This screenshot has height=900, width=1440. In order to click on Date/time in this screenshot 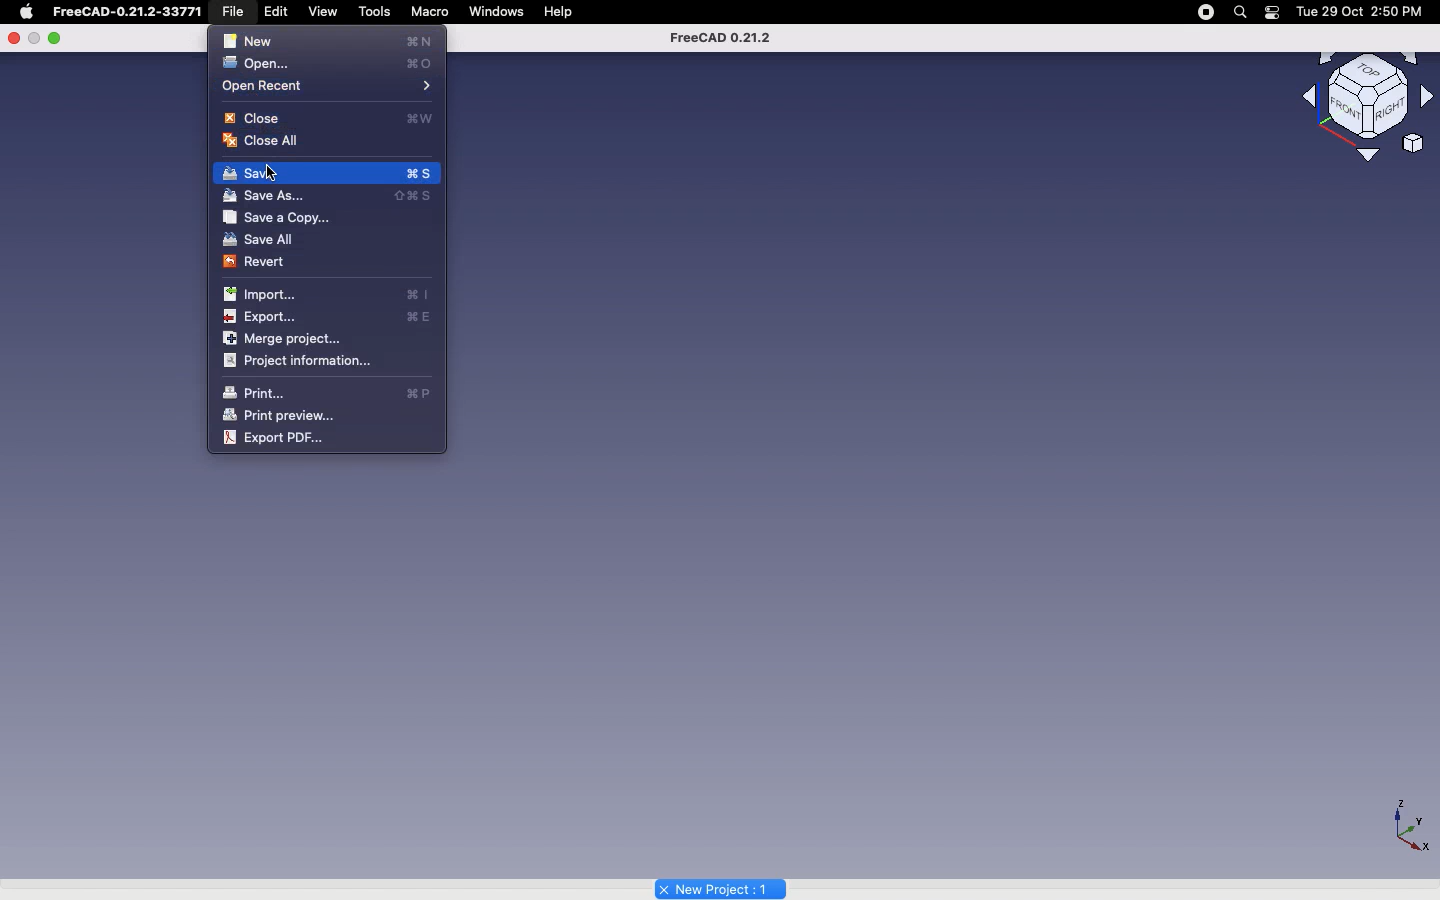, I will do `click(1363, 11)`.